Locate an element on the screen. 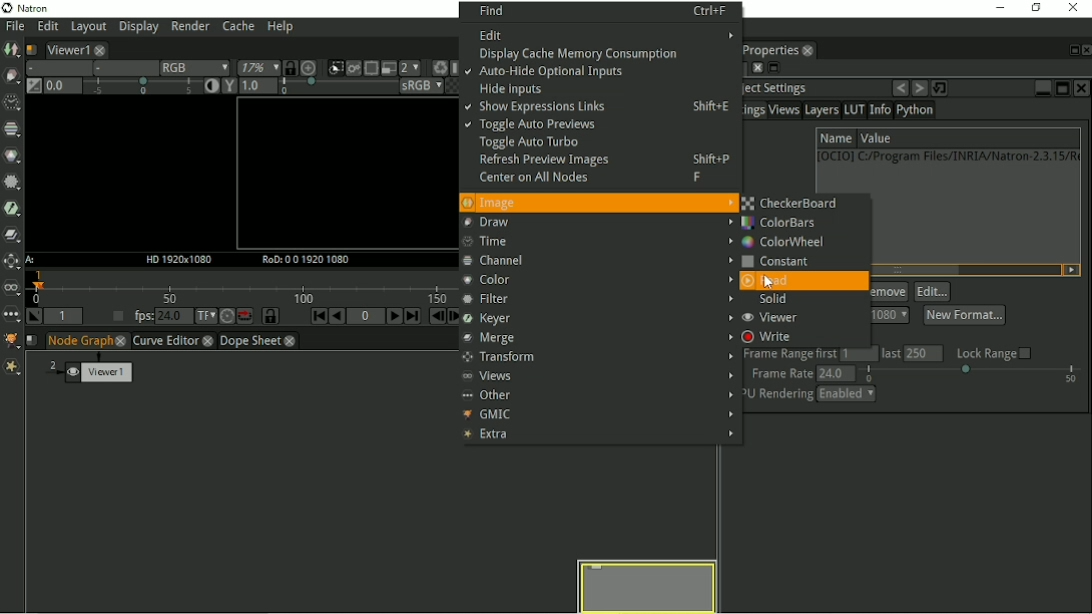 The width and height of the screenshot is (1092, 614). Edit is located at coordinates (933, 292).